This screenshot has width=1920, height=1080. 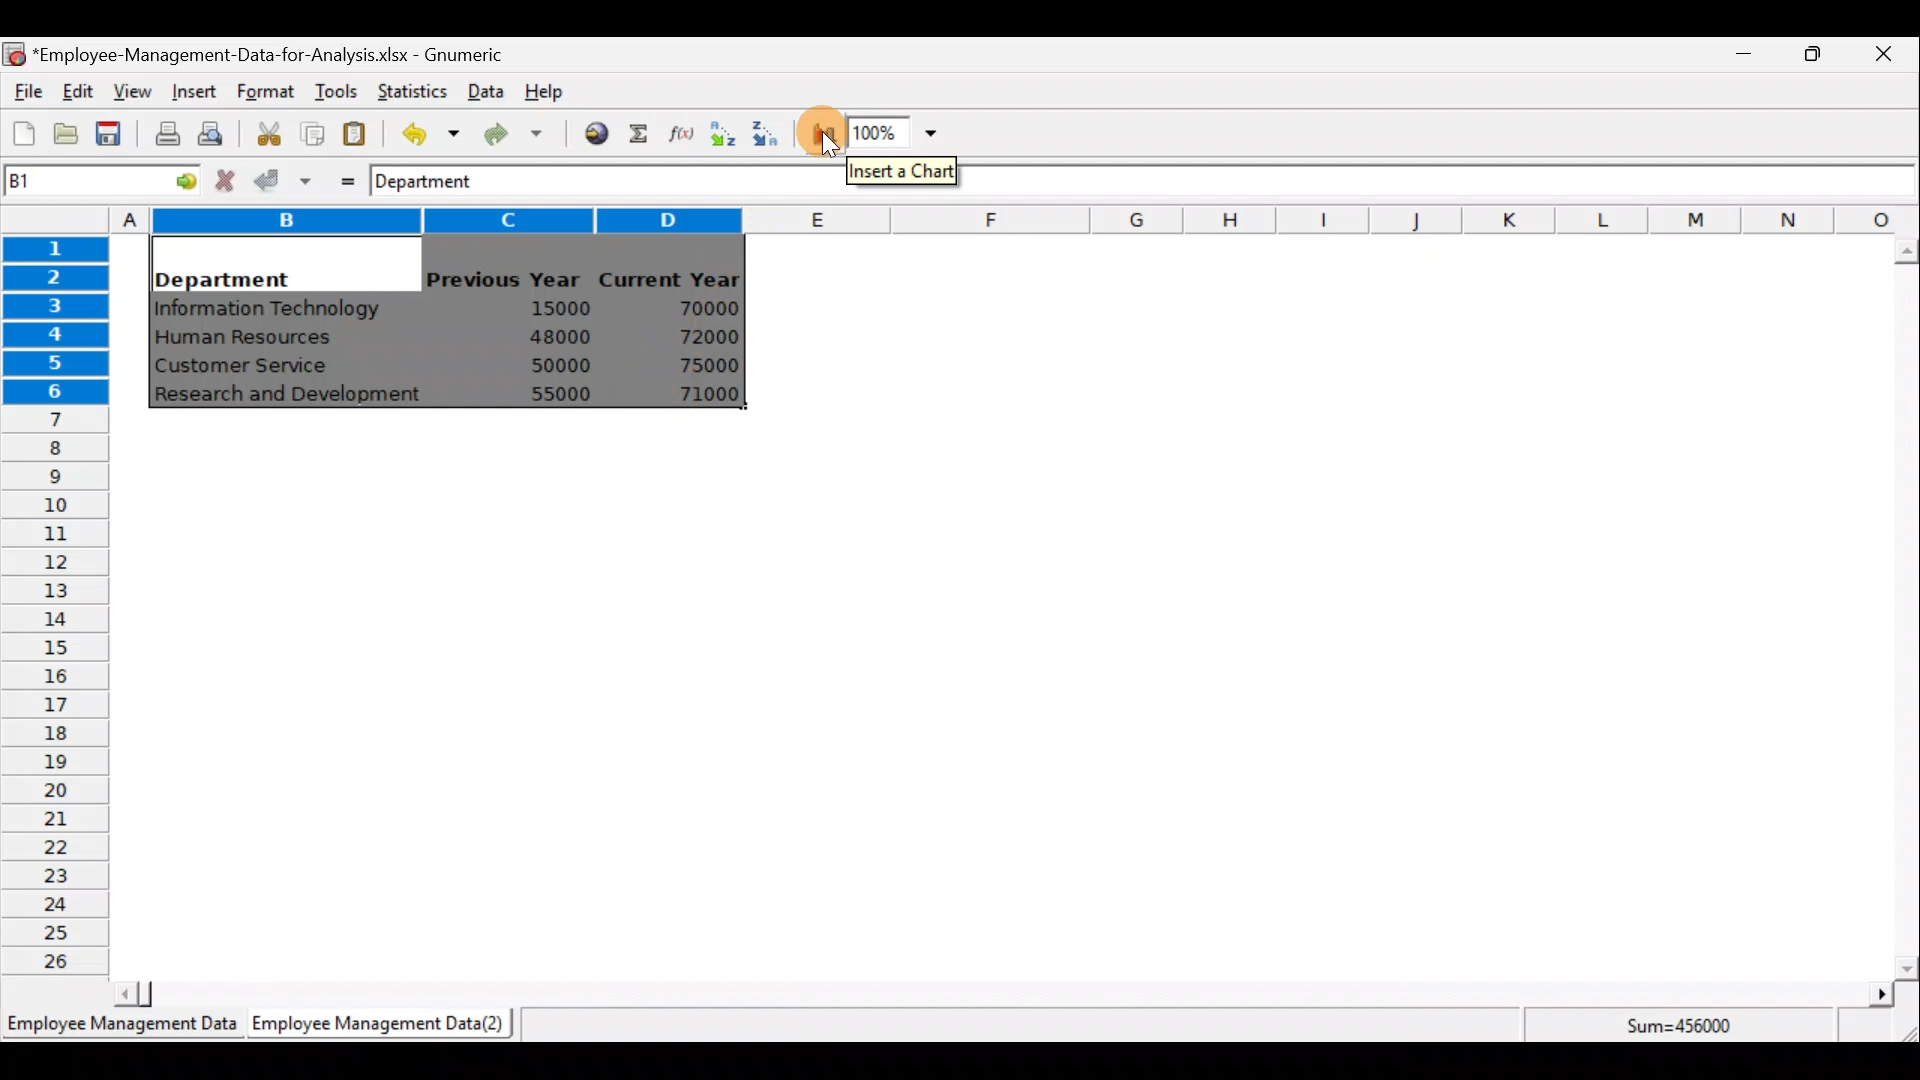 I want to click on Formula bar, so click(x=1452, y=181).